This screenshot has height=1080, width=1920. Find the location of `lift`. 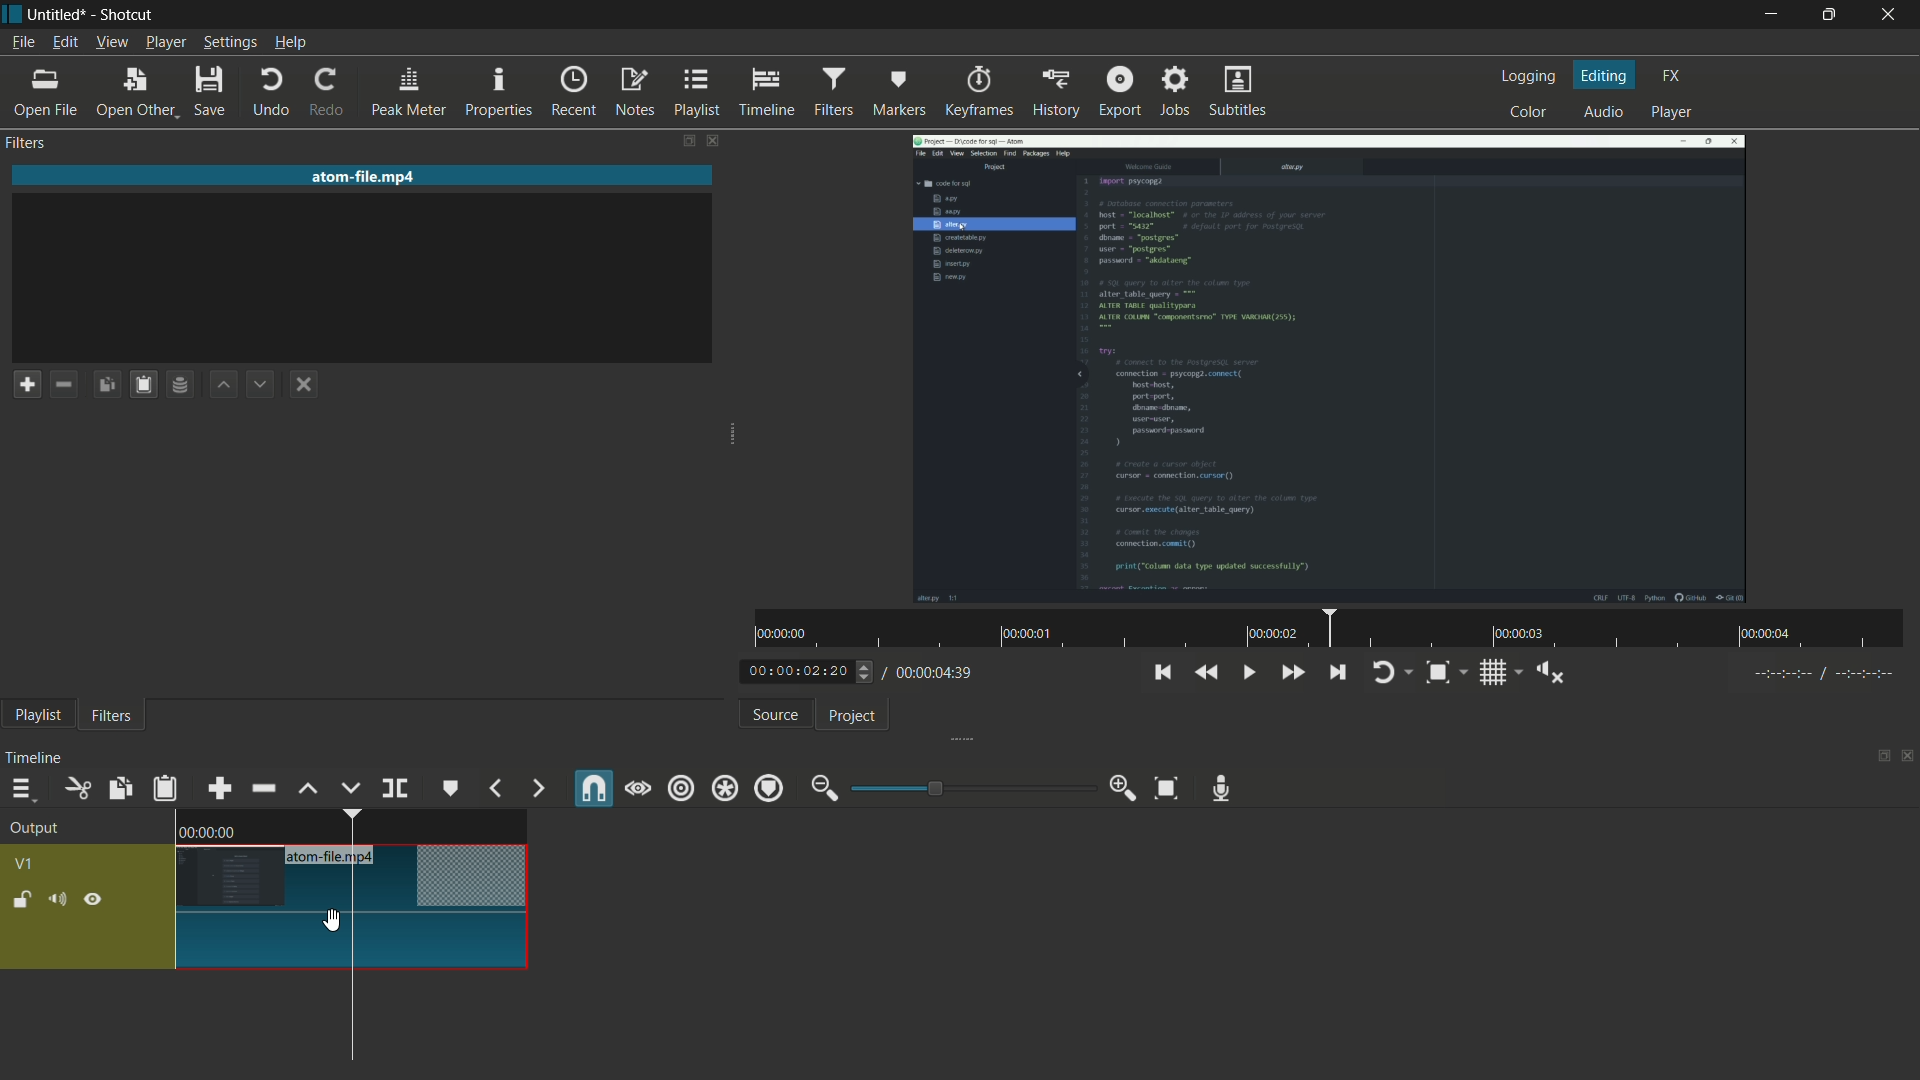

lift is located at coordinates (311, 790).